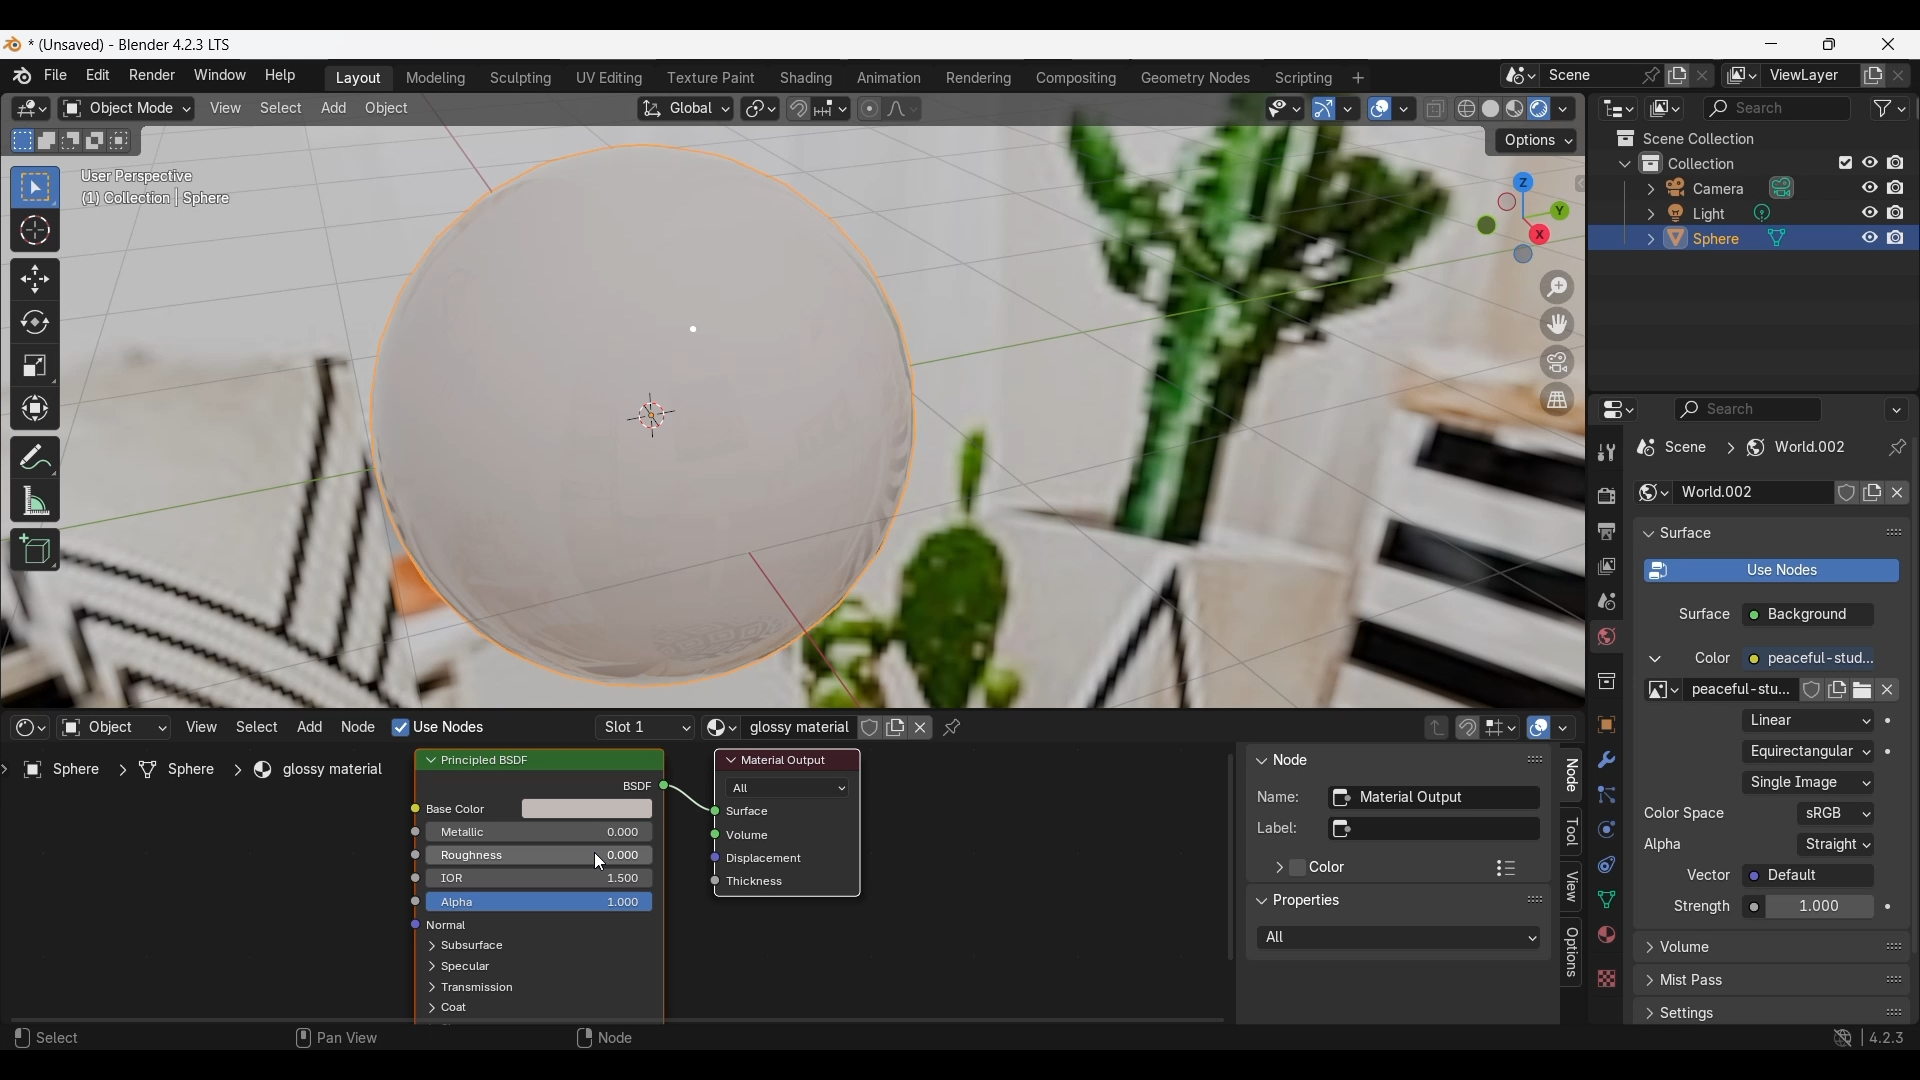 The width and height of the screenshot is (1920, 1080). What do you see at coordinates (35, 366) in the screenshot?
I see `Scale` at bounding box center [35, 366].